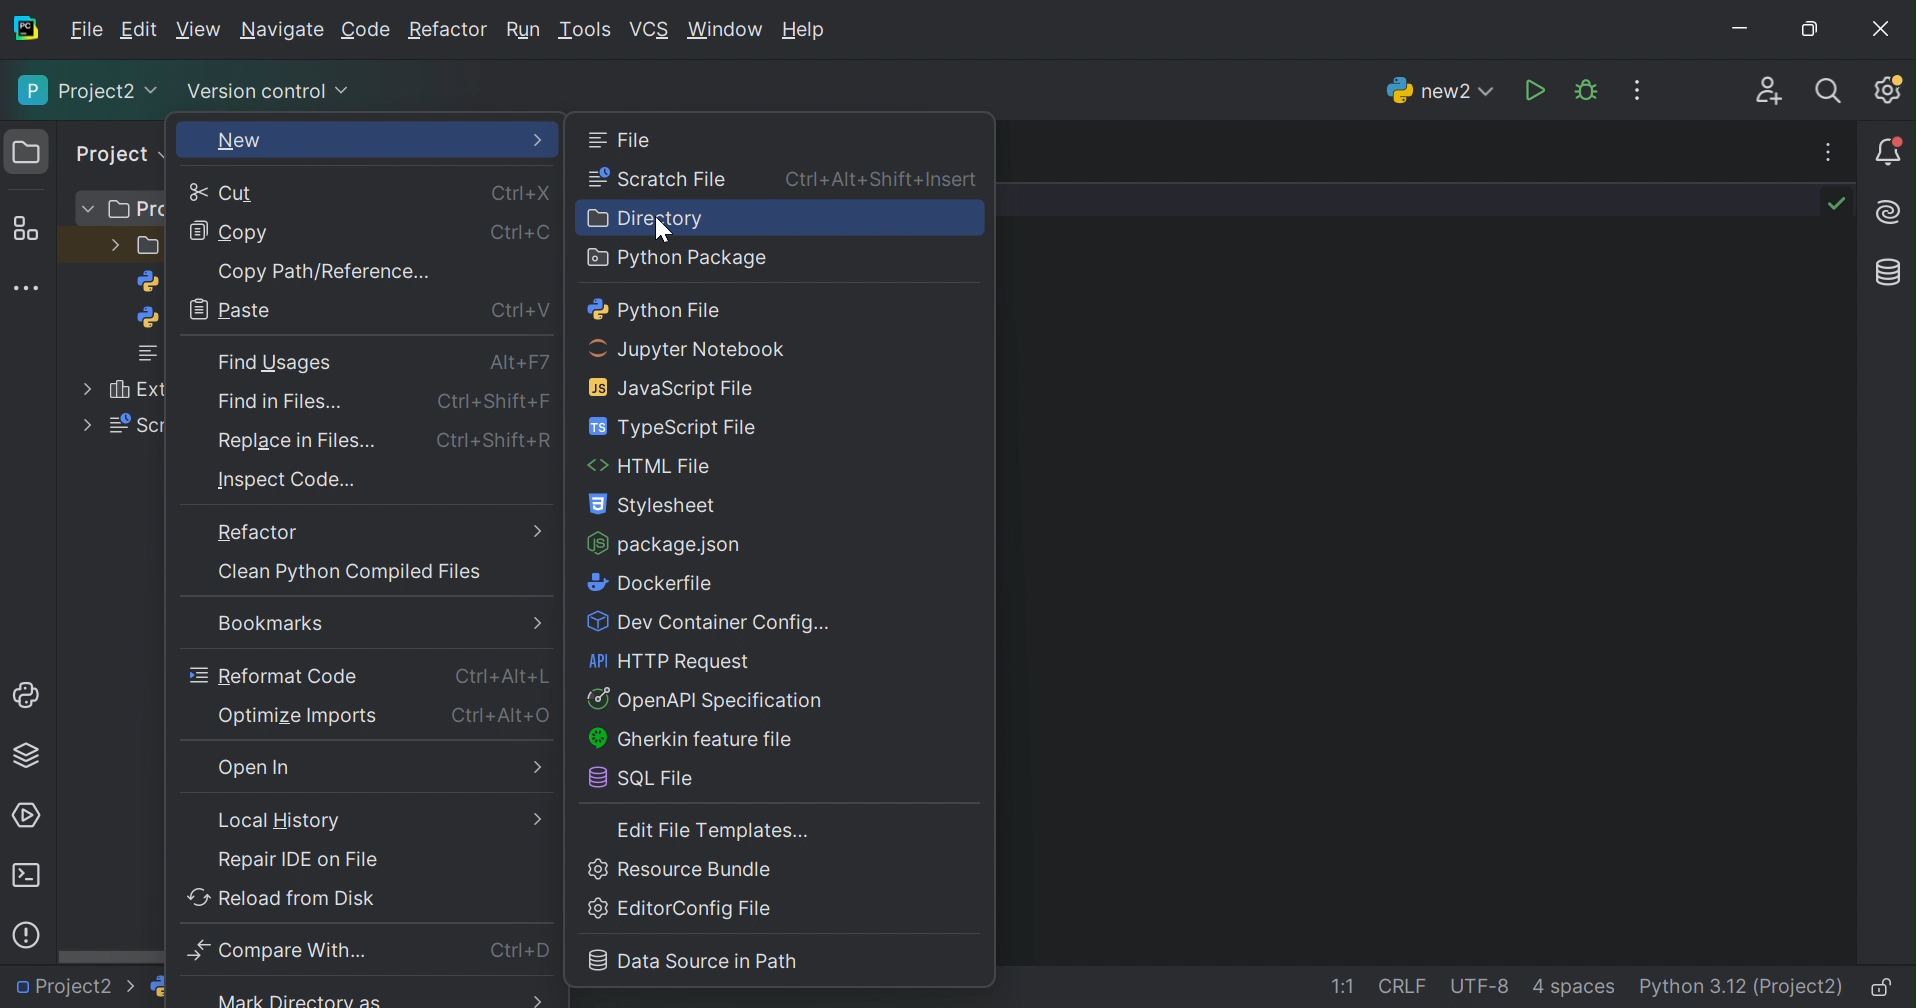 The width and height of the screenshot is (1916, 1008). I want to click on Code, so click(367, 30).